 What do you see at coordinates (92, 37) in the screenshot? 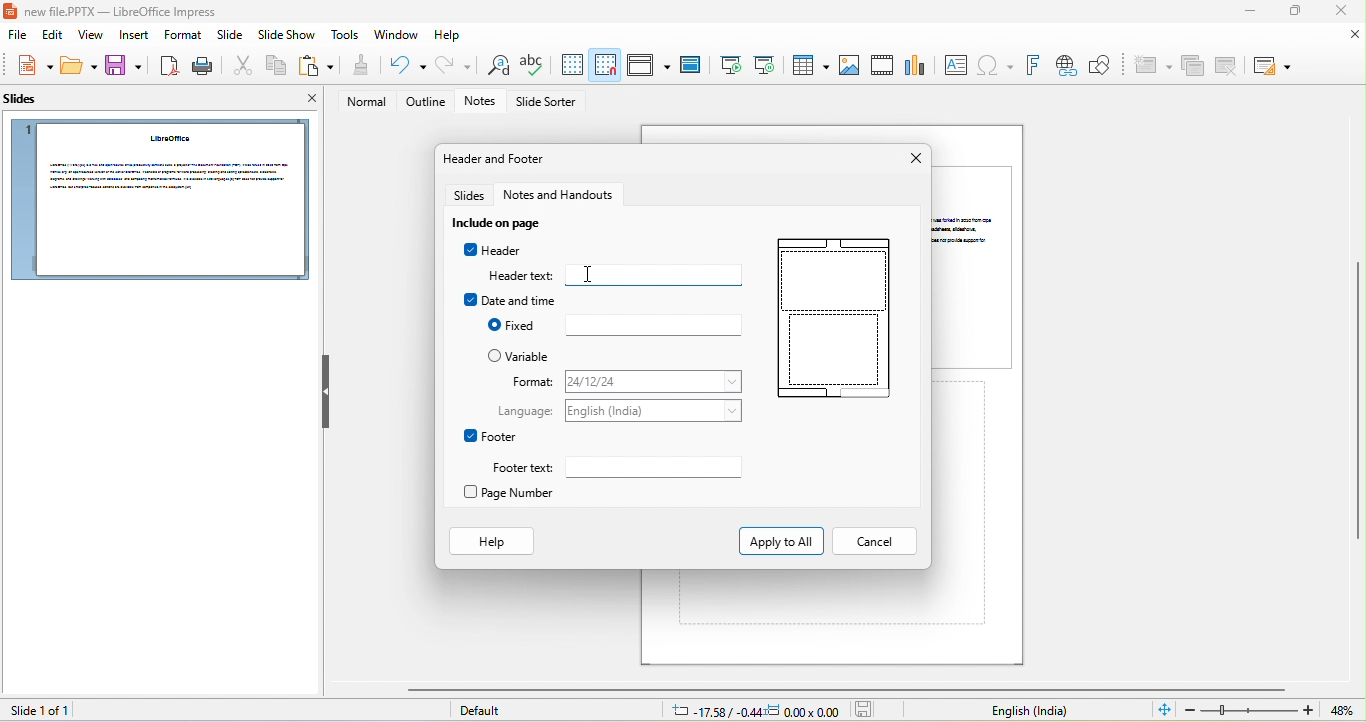
I see `view` at bounding box center [92, 37].